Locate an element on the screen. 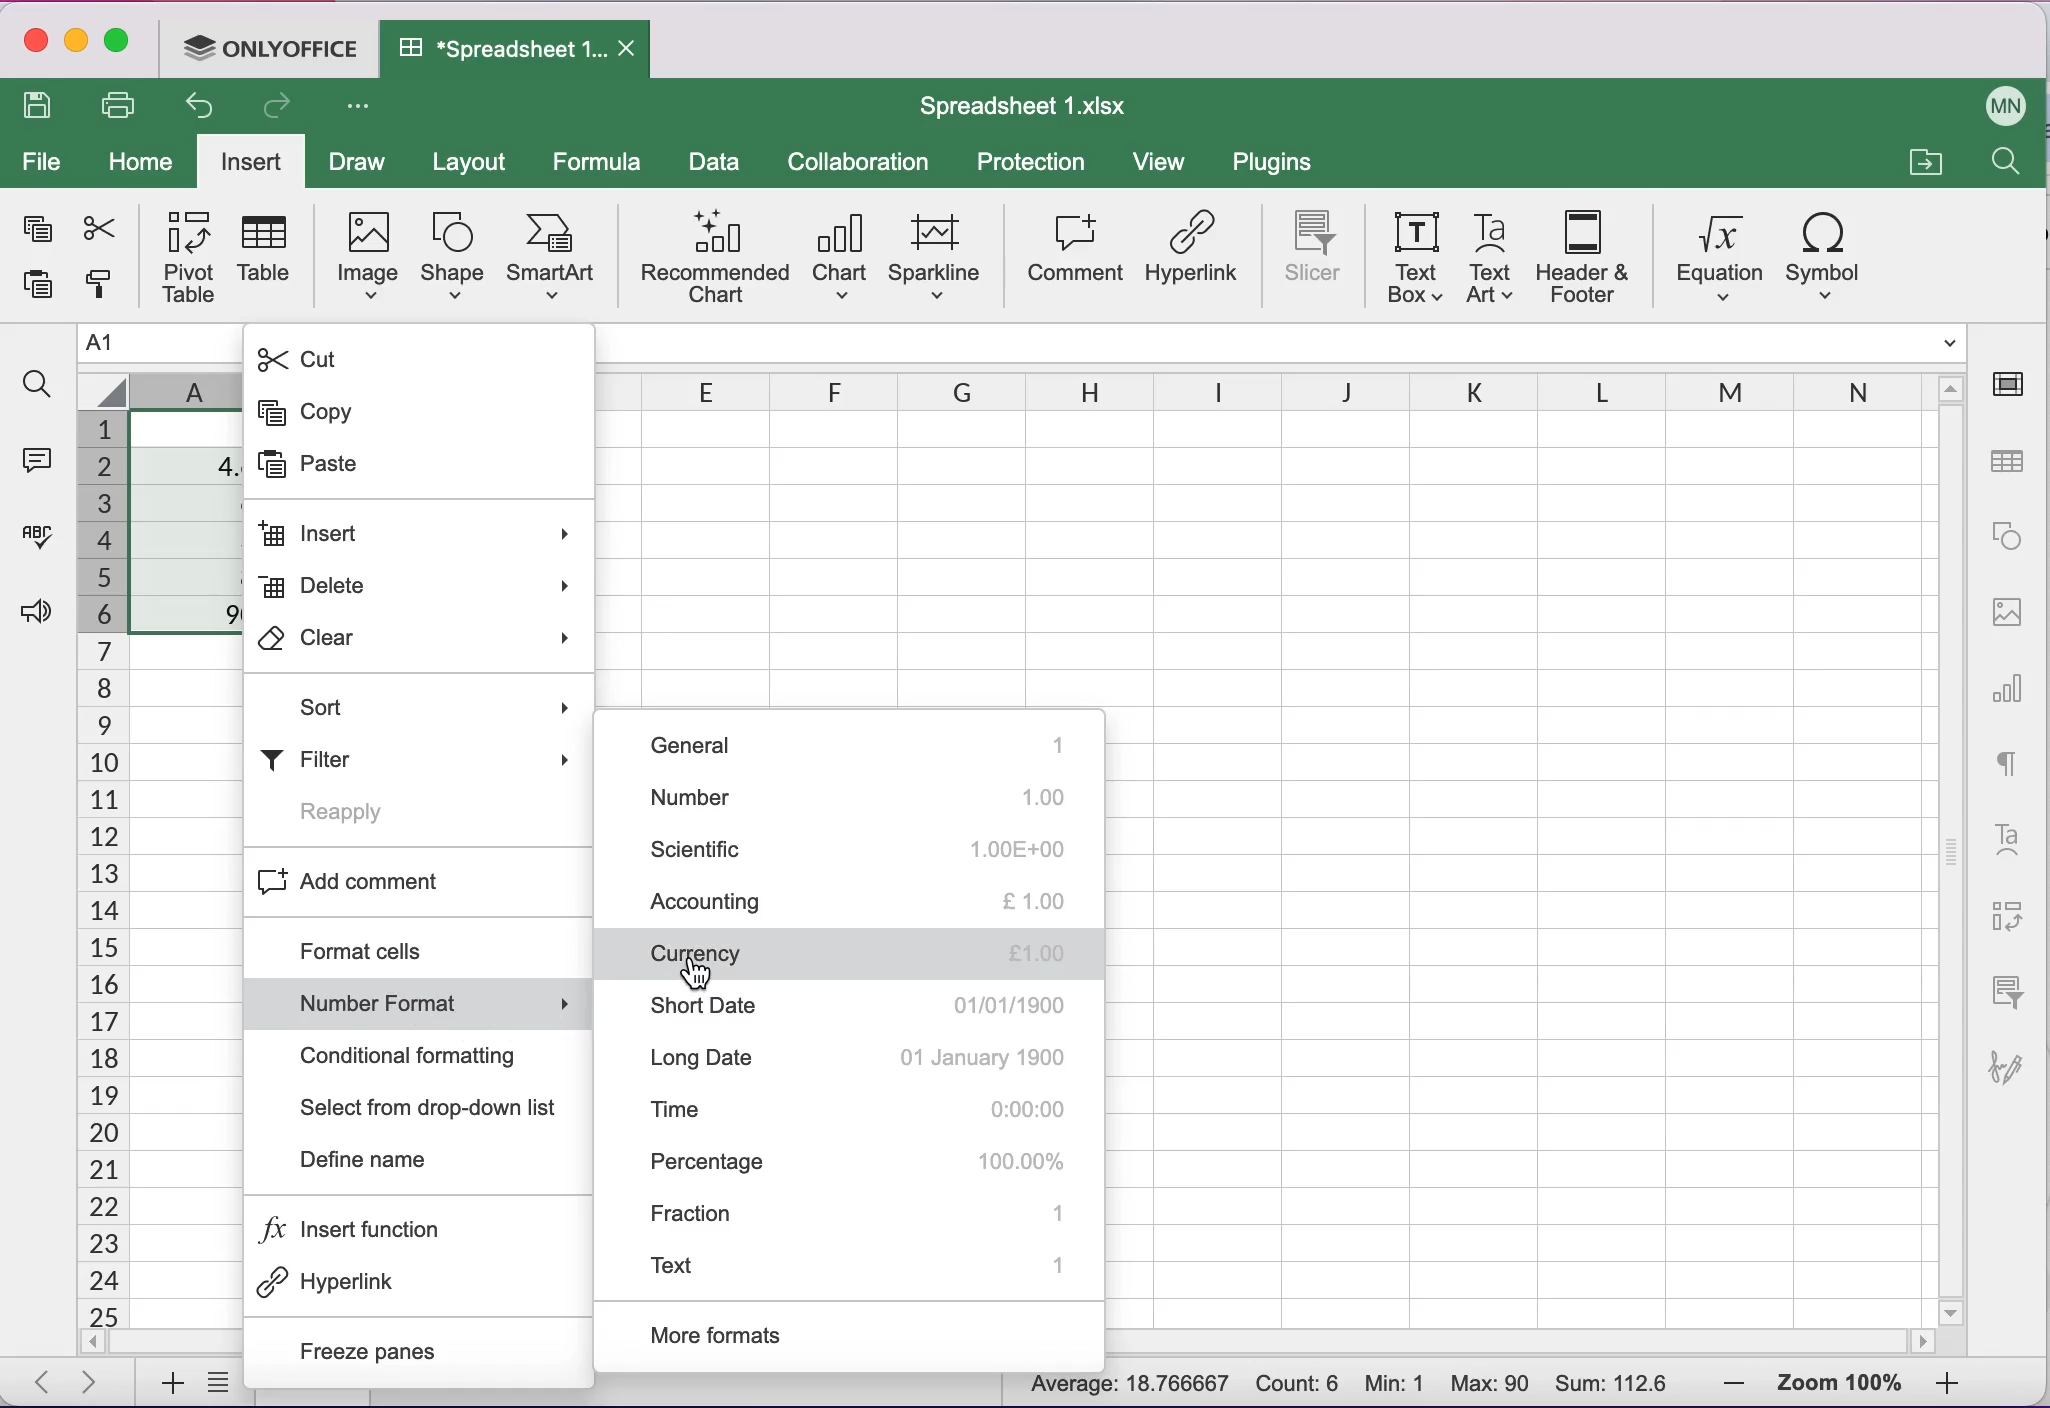  zoom percentage is located at coordinates (1842, 1381).